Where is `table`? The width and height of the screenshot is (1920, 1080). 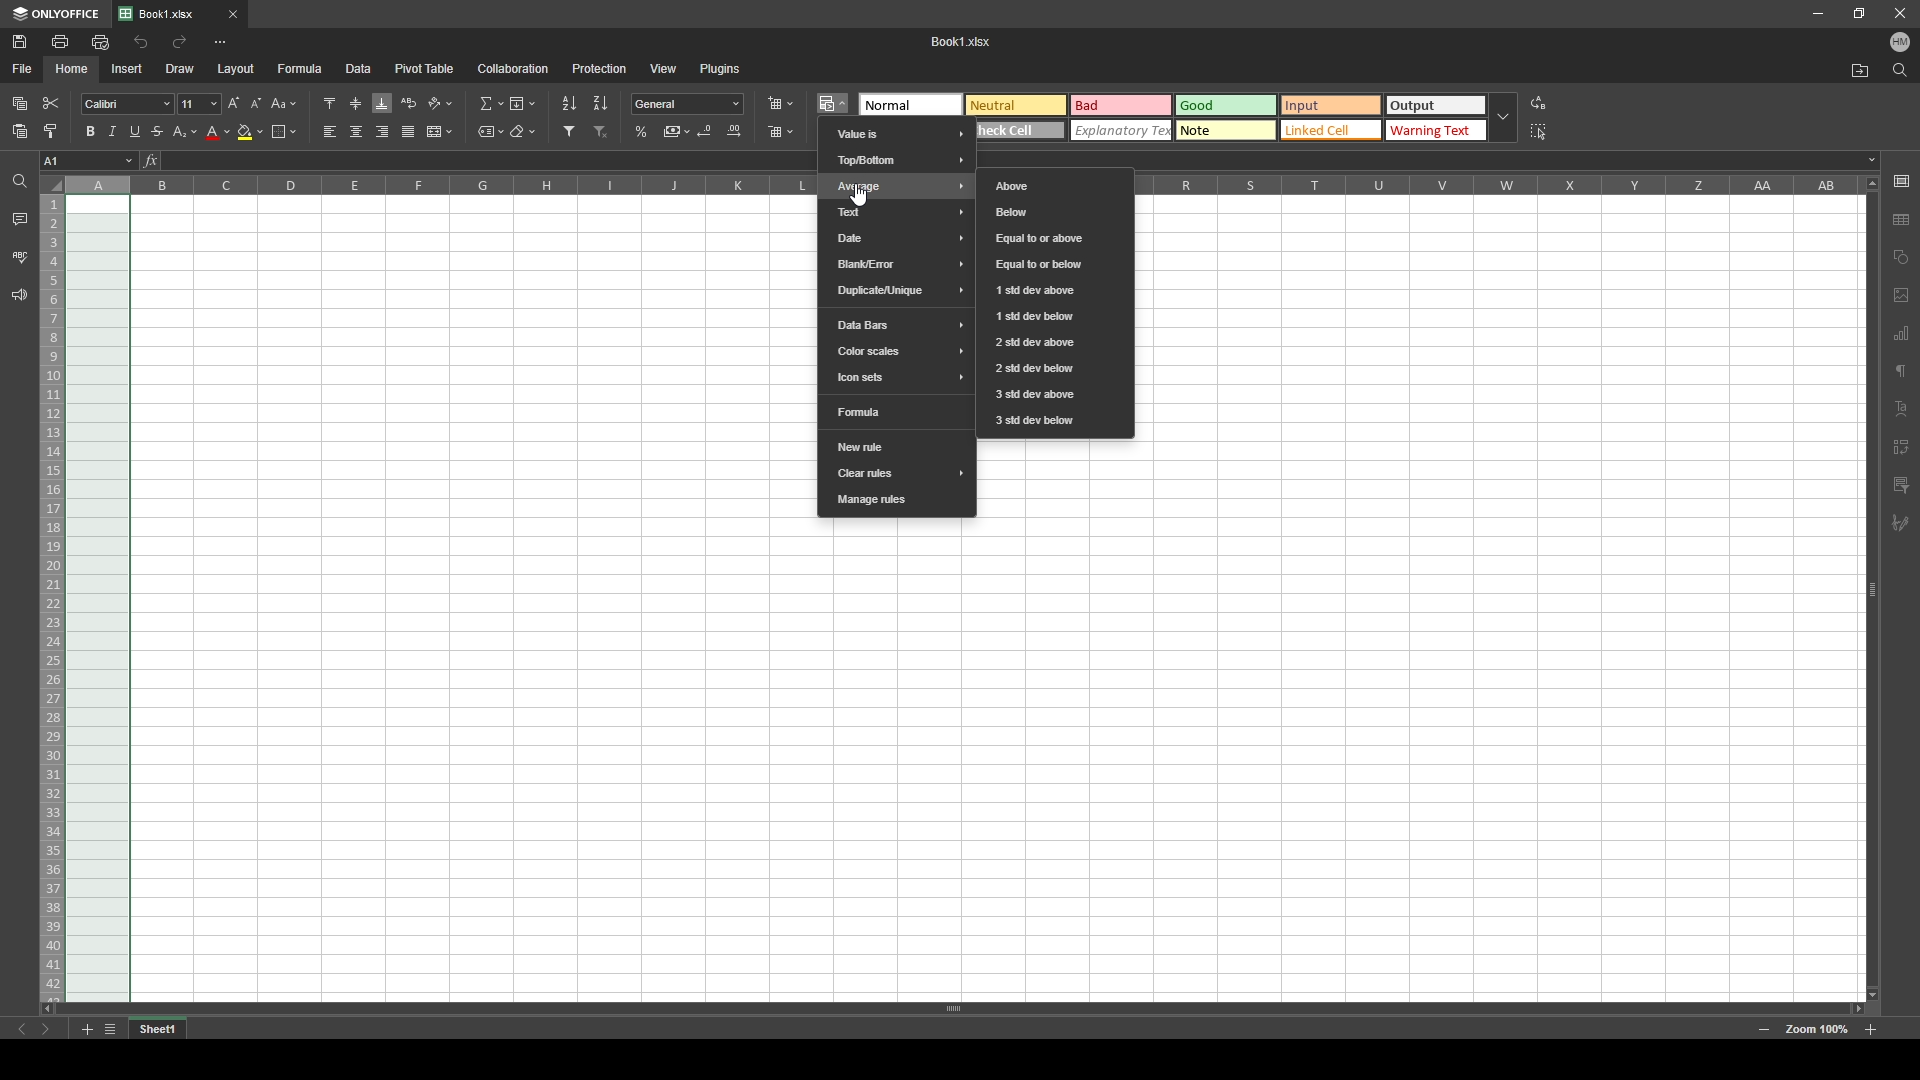
table is located at coordinates (1902, 217).